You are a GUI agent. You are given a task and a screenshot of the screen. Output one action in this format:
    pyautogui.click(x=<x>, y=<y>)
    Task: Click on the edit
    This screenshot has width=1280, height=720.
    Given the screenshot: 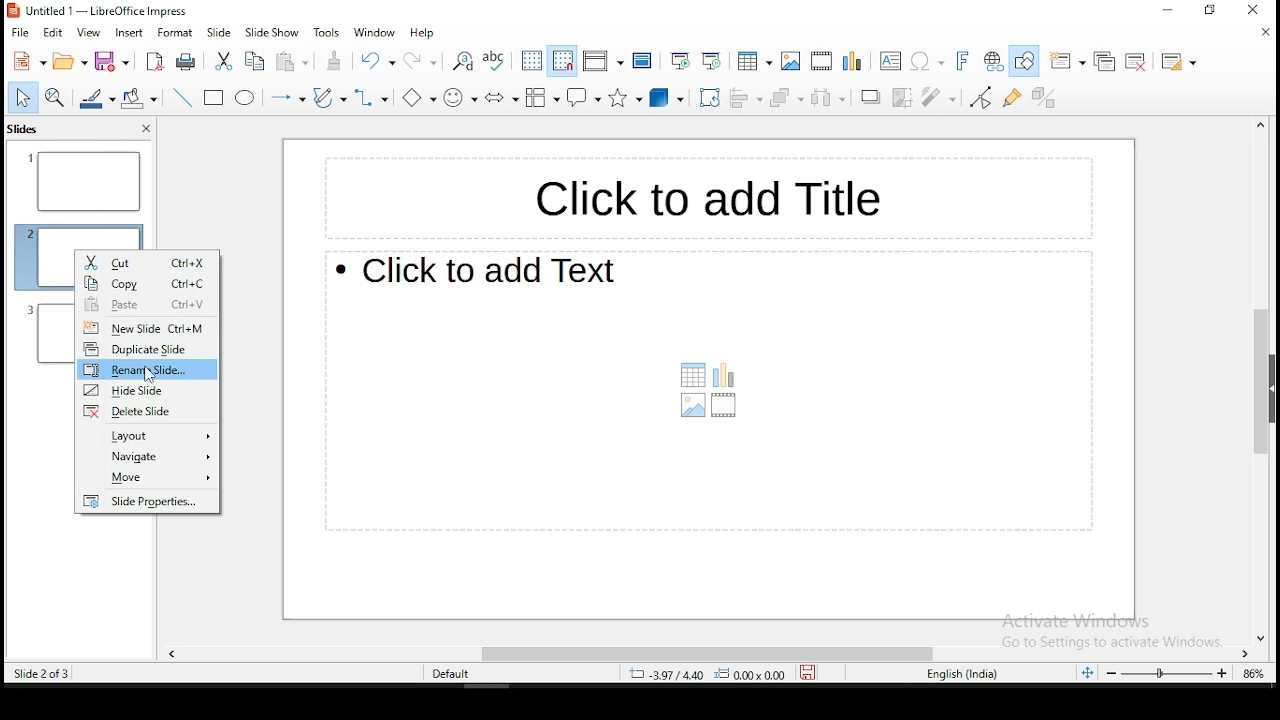 What is the action you would take?
    pyautogui.click(x=53, y=35)
    